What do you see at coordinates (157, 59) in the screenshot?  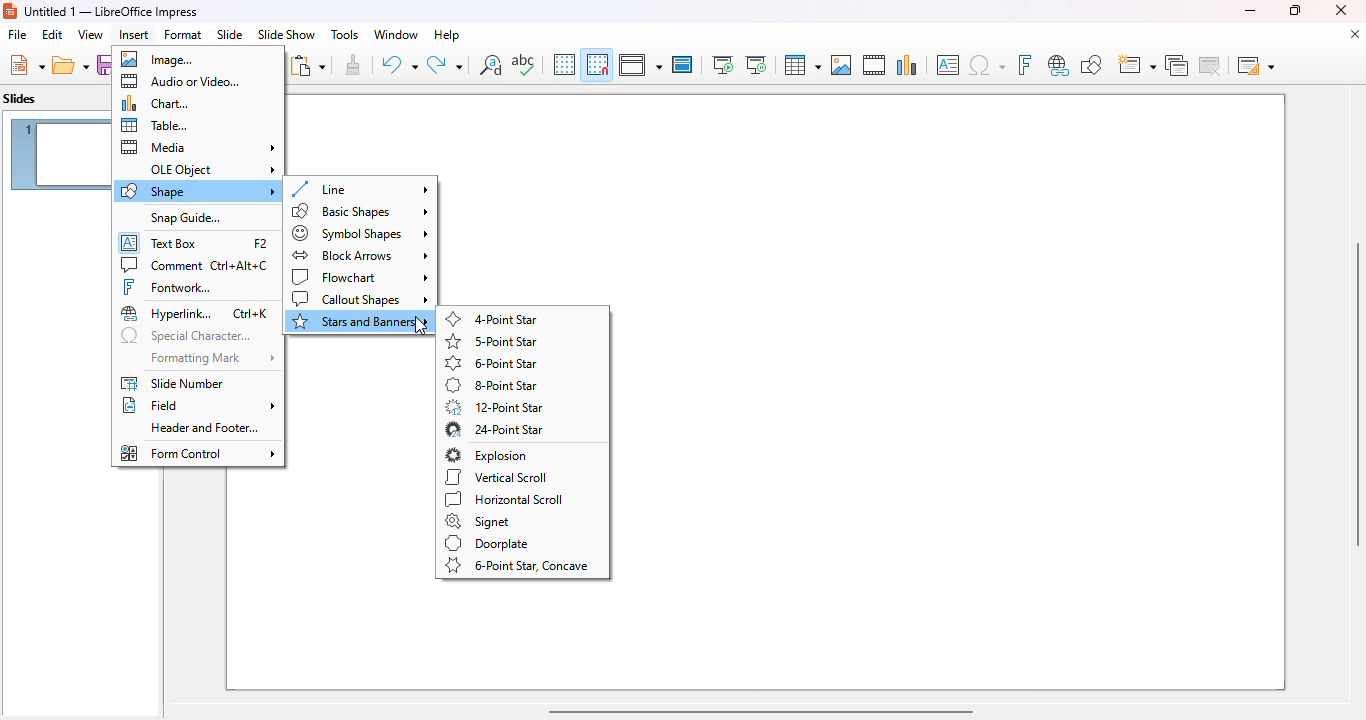 I see `image` at bounding box center [157, 59].